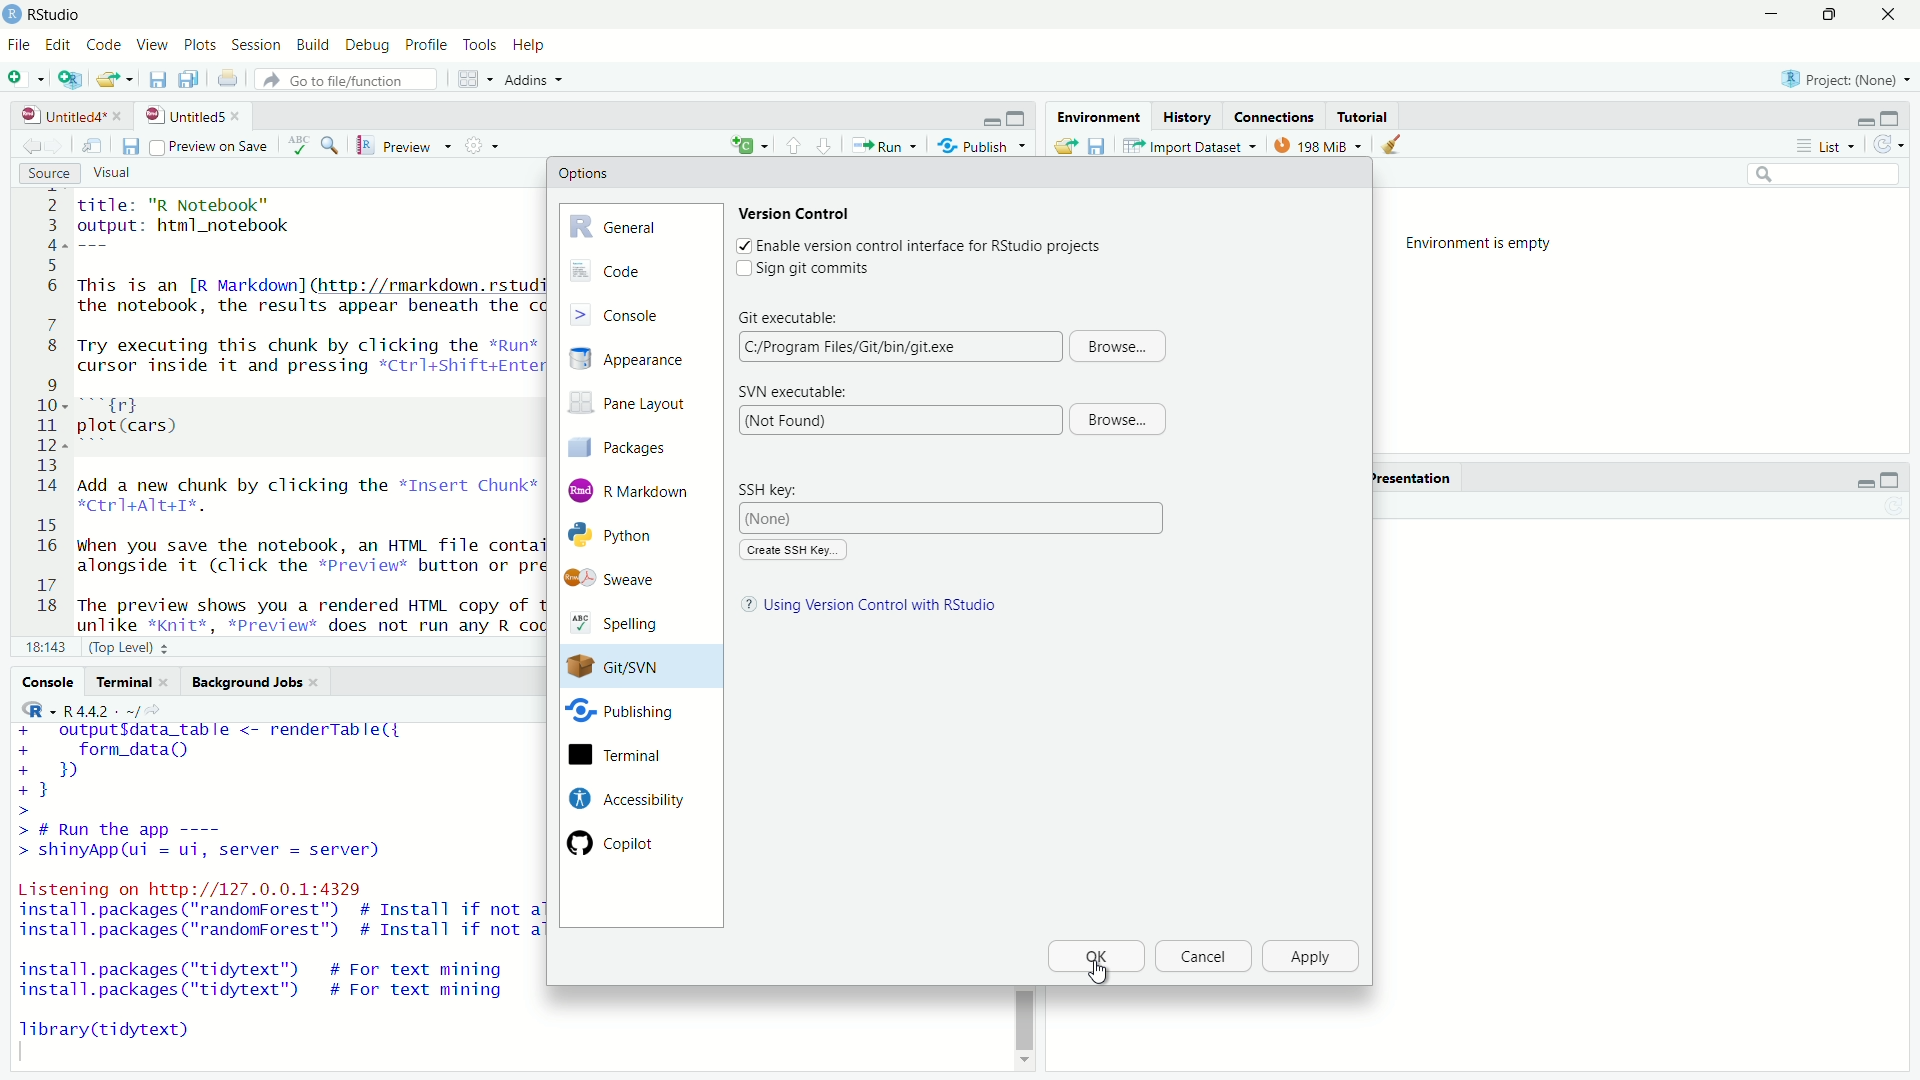 The image size is (1920, 1080). I want to click on + outputfdata_table <- renderTable({+ form_data()+B+}>> # Run the app ----> shinyApp(ui = ui, server = server)Listening on http://127.0.0.1:4329install.packages ("randomForest") # Install if not already installedinstall.packages ("randomForest") # Install if not already installedinstall.packages ("tidytext") # For text mininginstall.packages ("tidytext") # For text miningTibrary(tidytext), so click(275, 892).